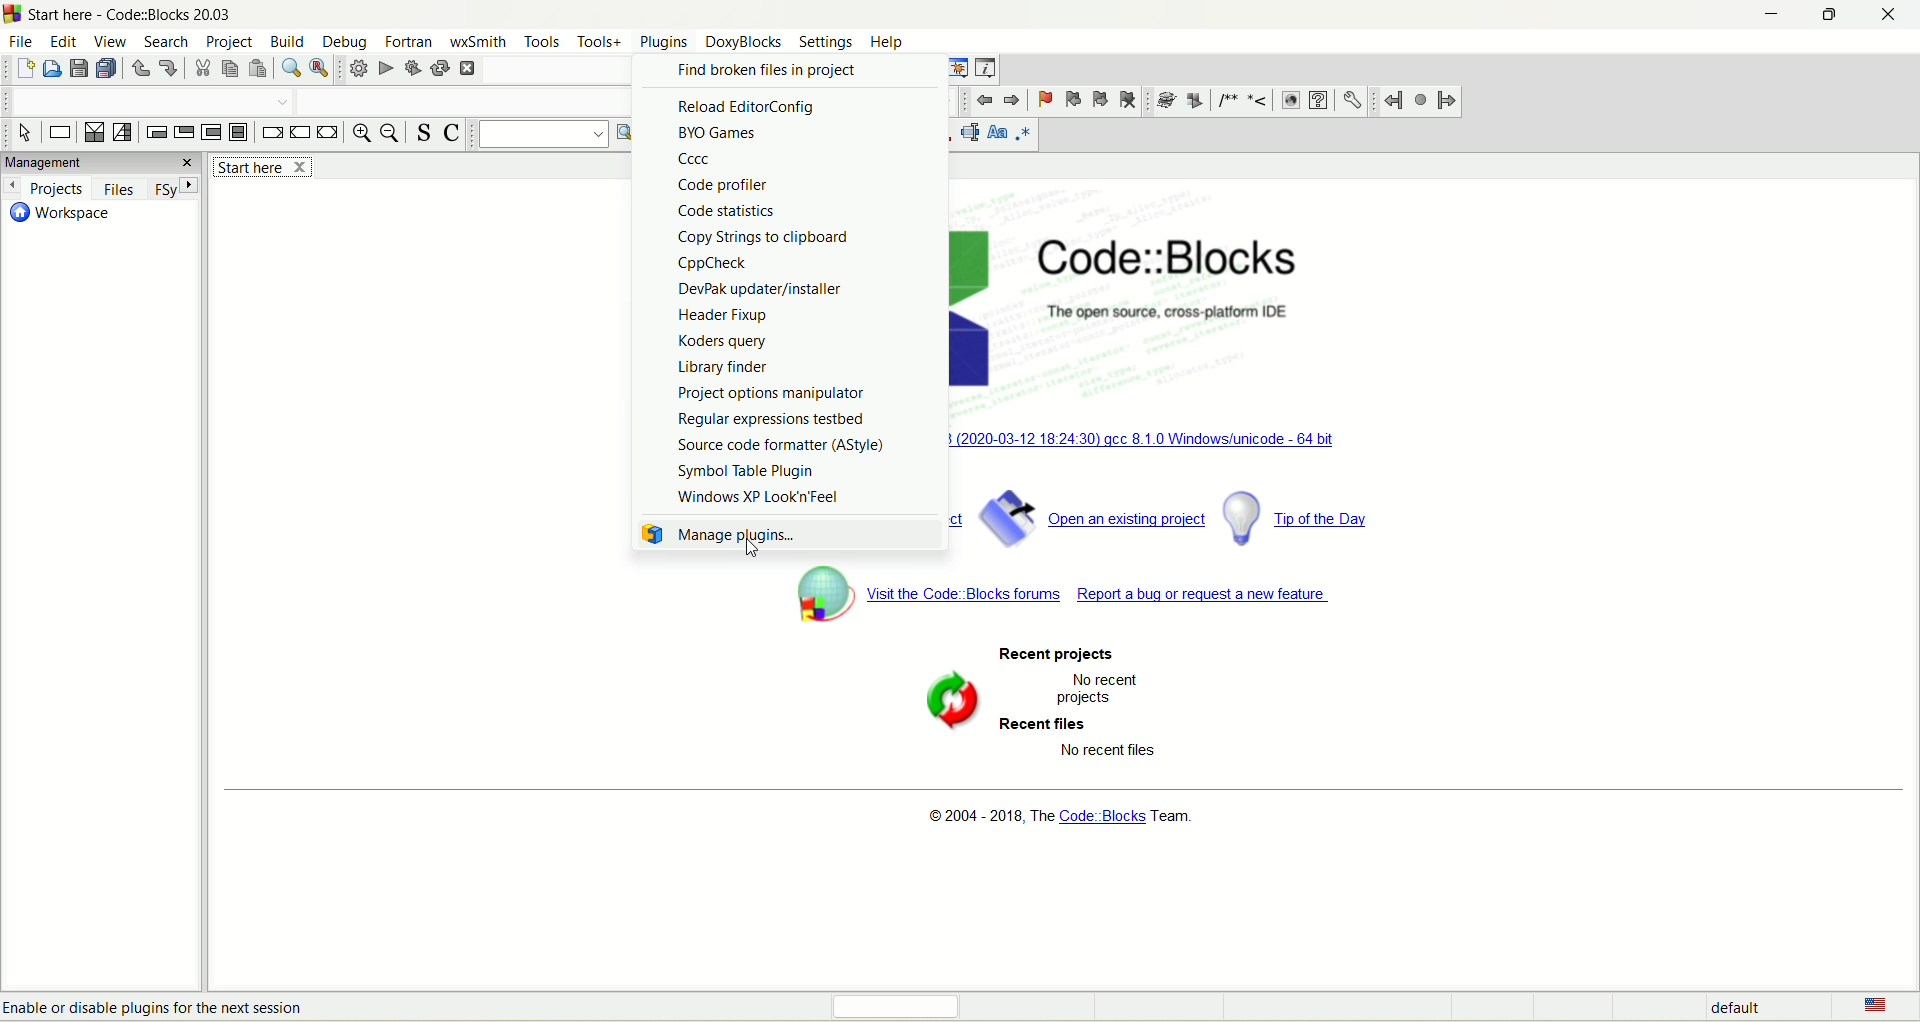 The image size is (1920, 1022). What do you see at coordinates (1024, 134) in the screenshot?
I see `regex` at bounding box center [1024, 134].